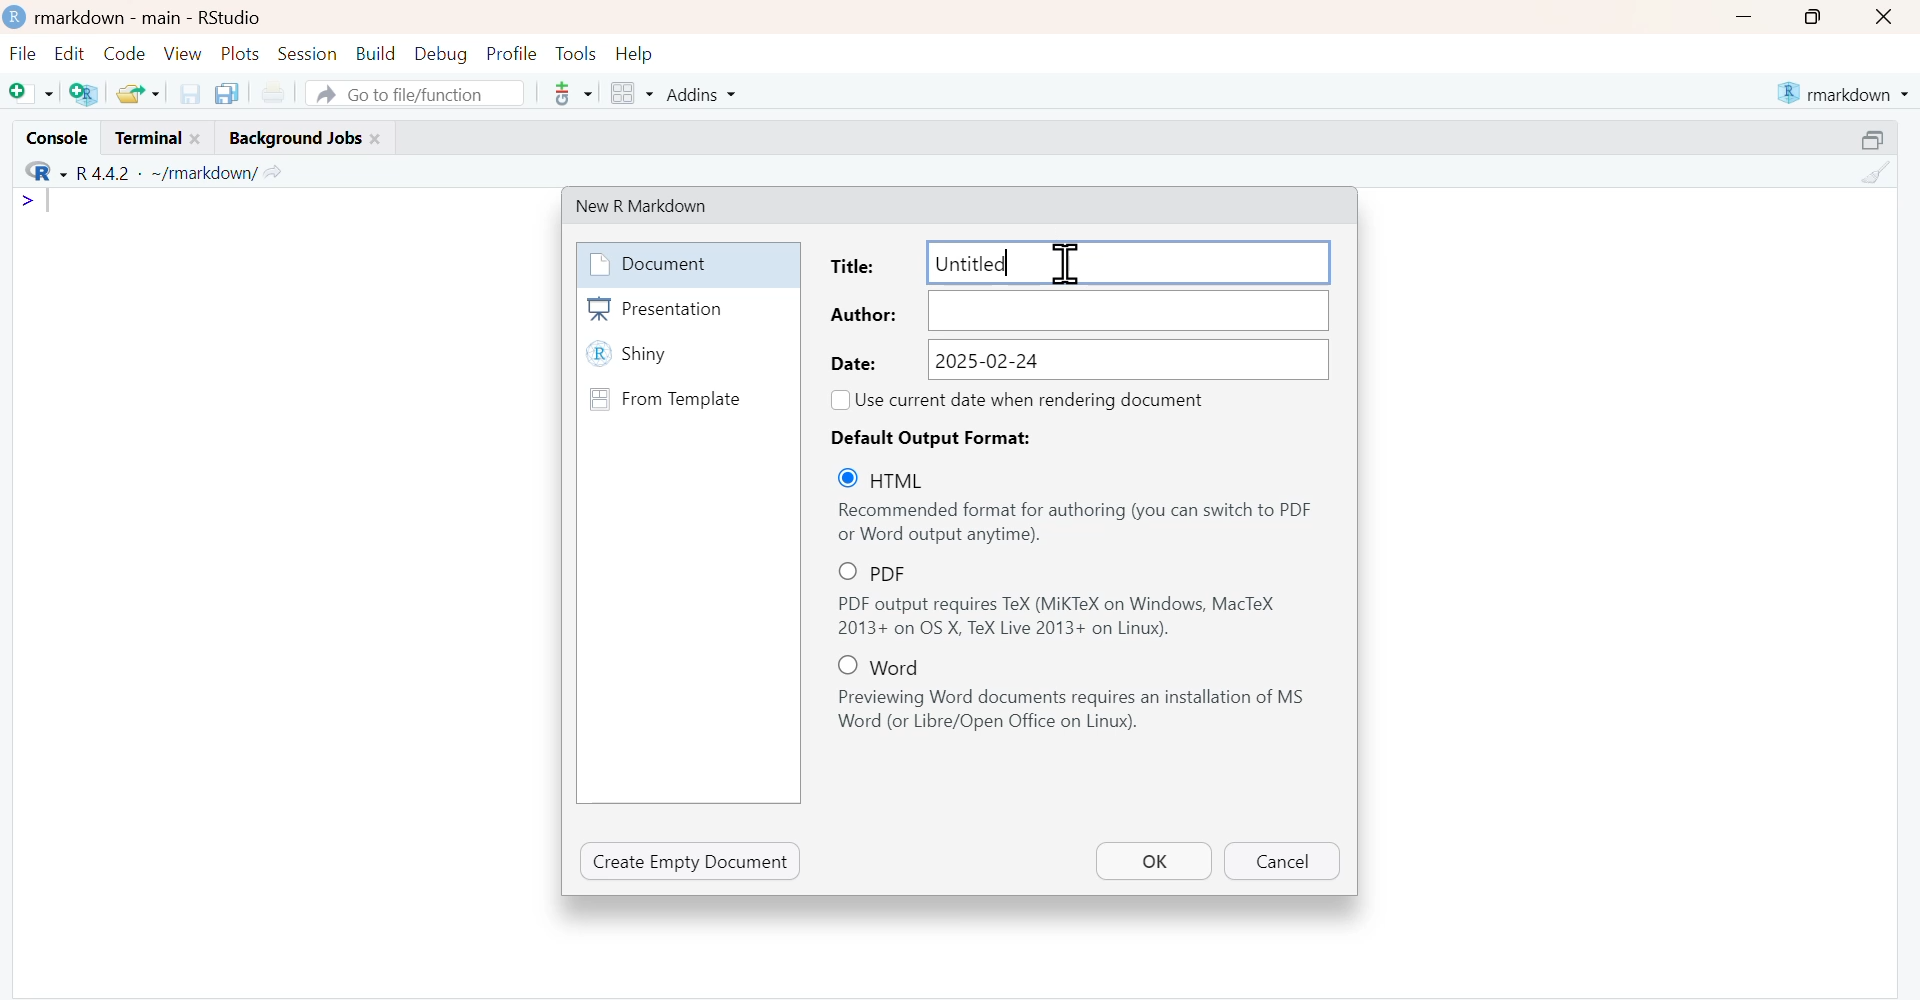 The height and width of the screenshot is (1000, 1920). I want to click on selected language - R, so click(40, 173).